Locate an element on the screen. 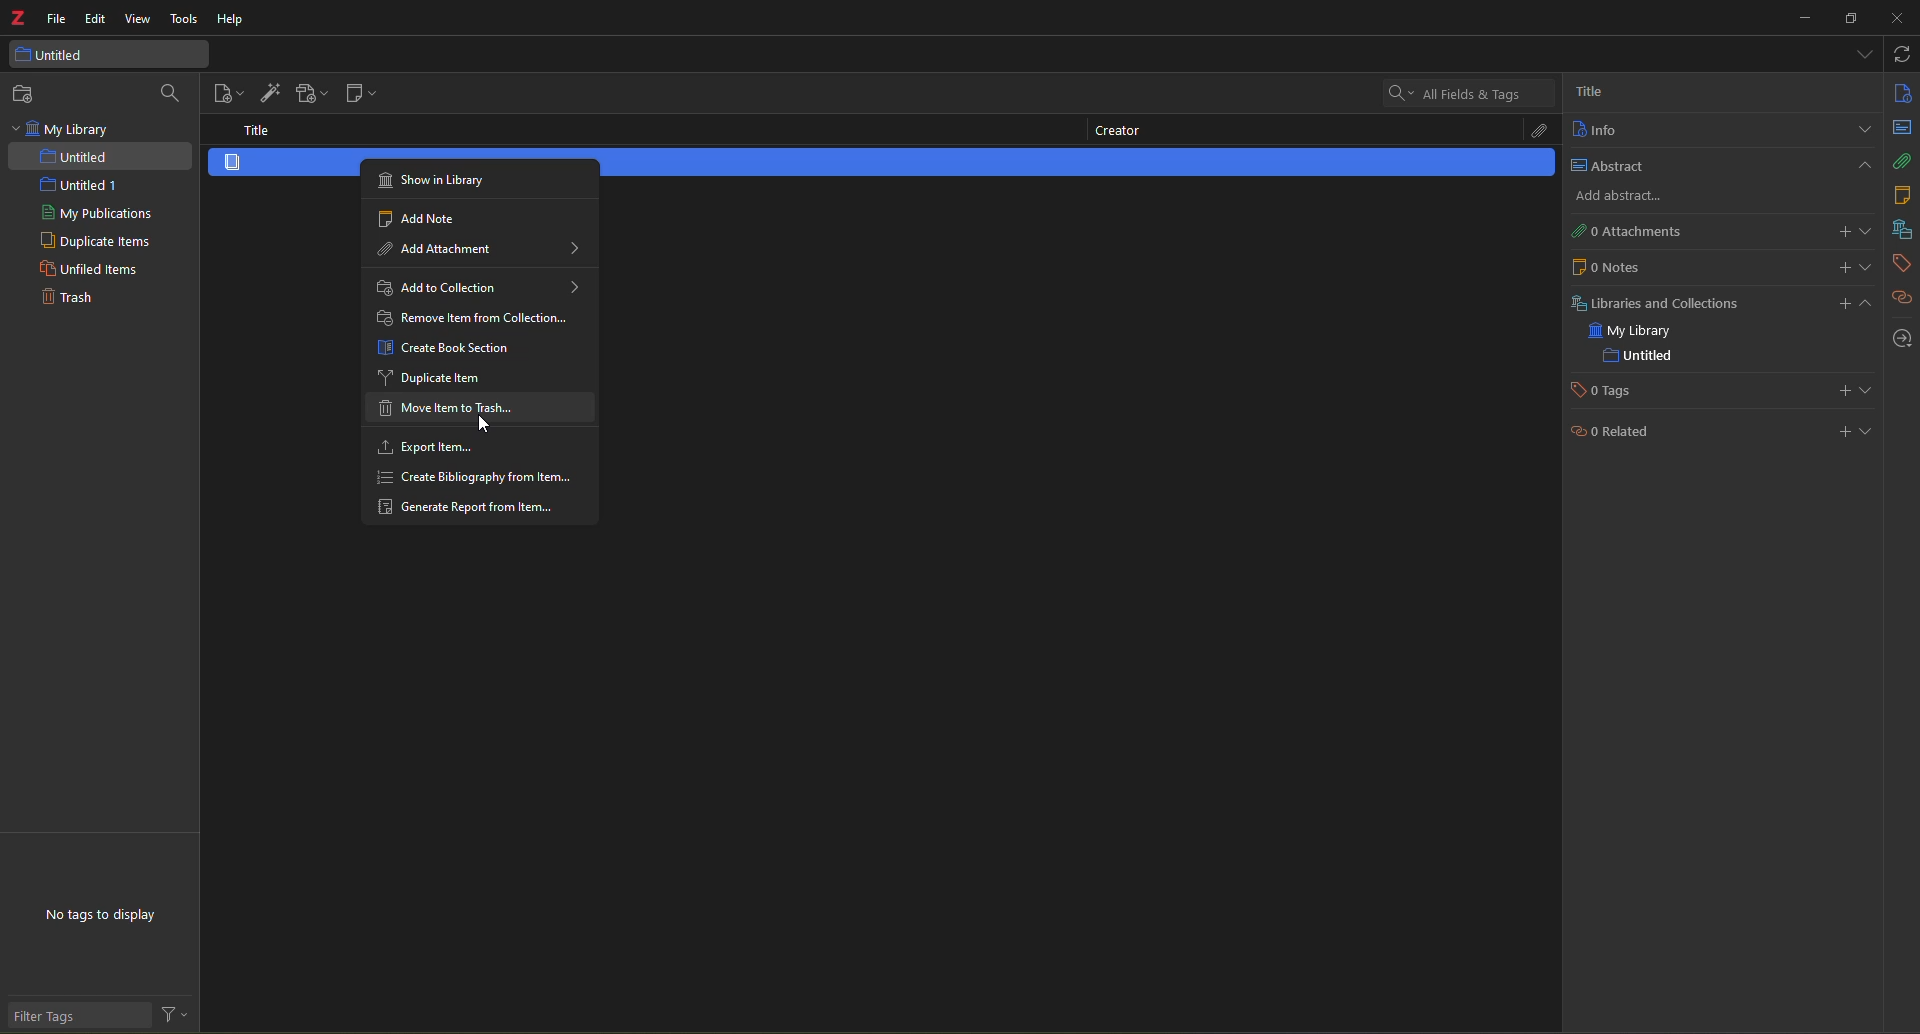 Image resolution: width=1920 pixels, height=1034 pixels. add is located at coordinates (1853, 302).